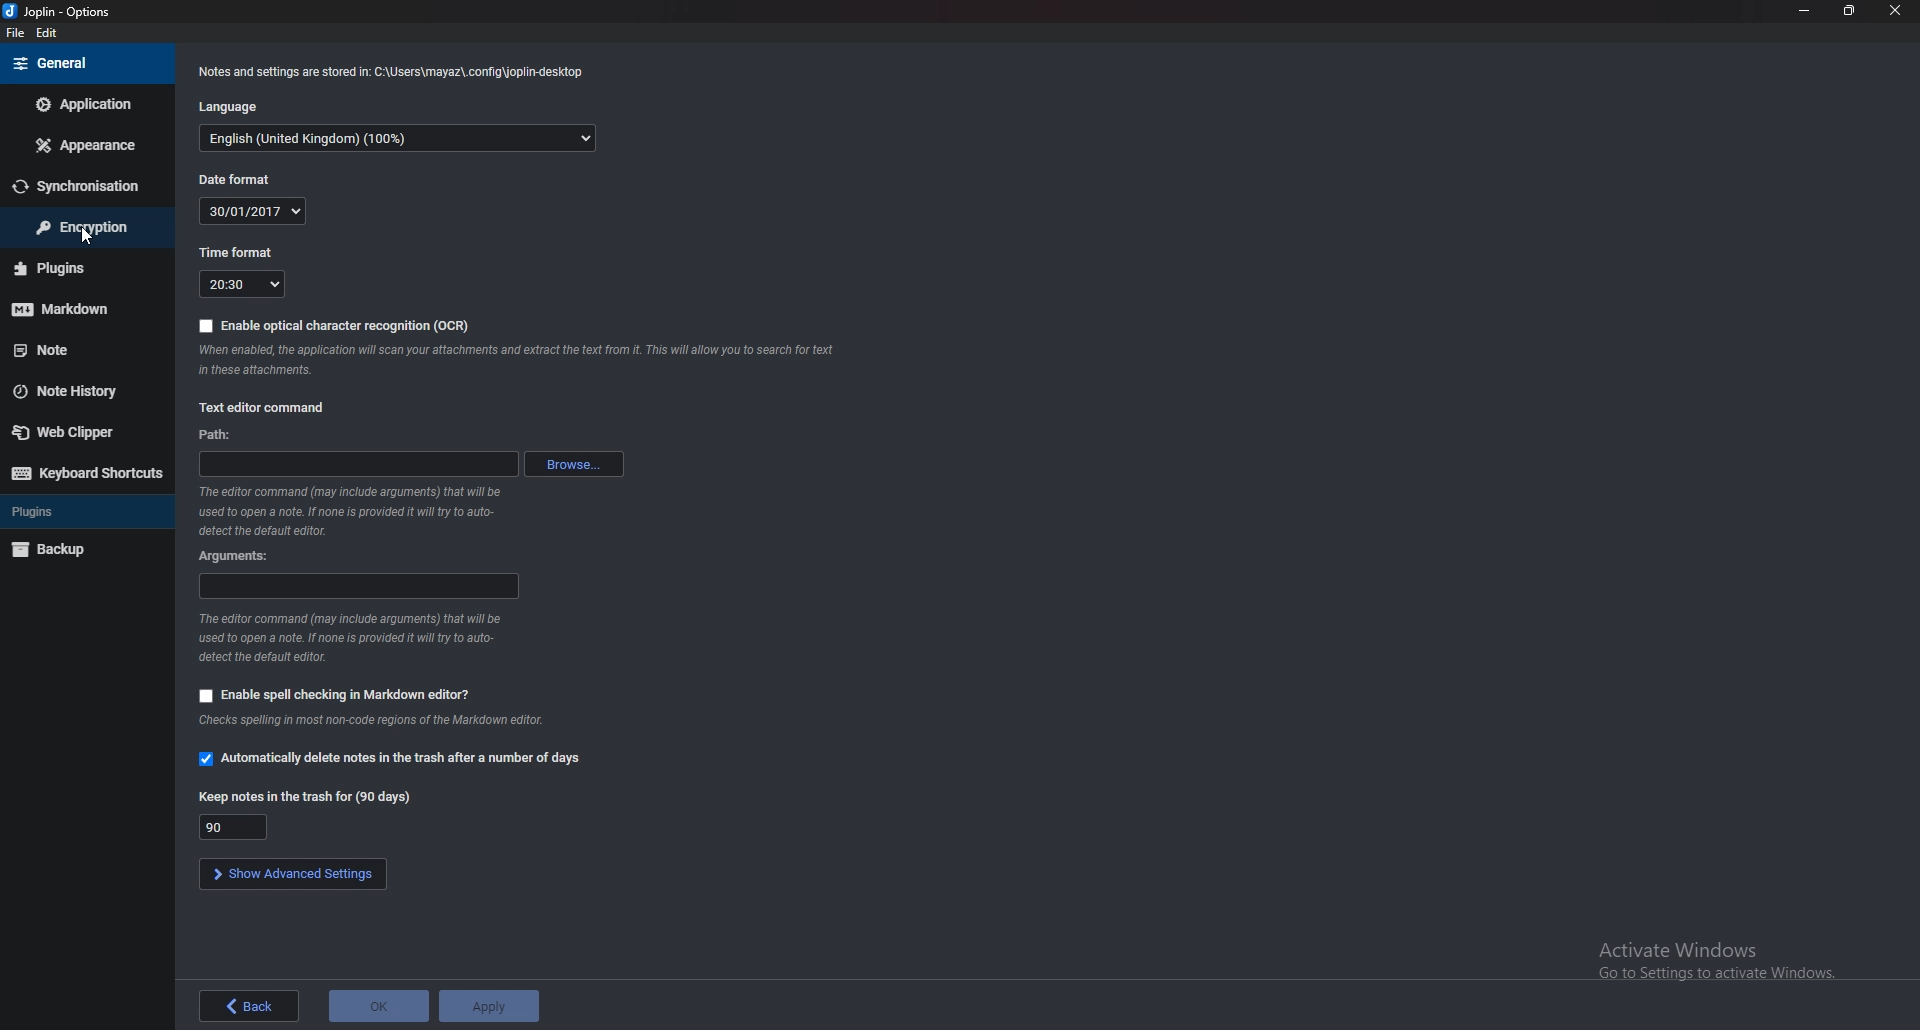 The height and width of the screenshot is (1030, 1920). What do you see at coordinates (86, 431) in the screenshot?
I see `web clipper` at bounding box center [86, 431].